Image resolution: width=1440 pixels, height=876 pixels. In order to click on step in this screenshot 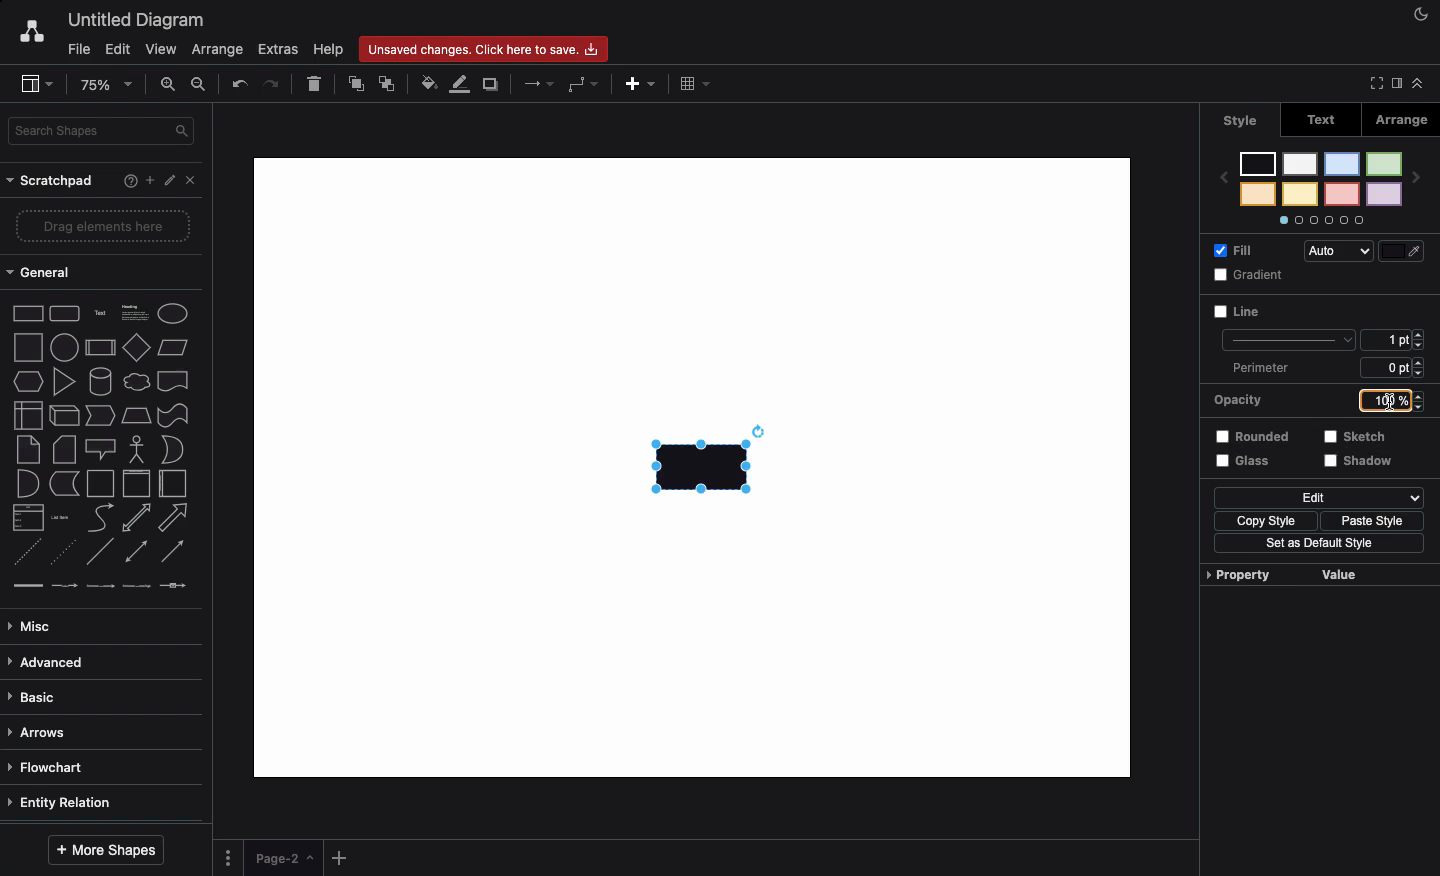, I will do `click(95, 415)`.